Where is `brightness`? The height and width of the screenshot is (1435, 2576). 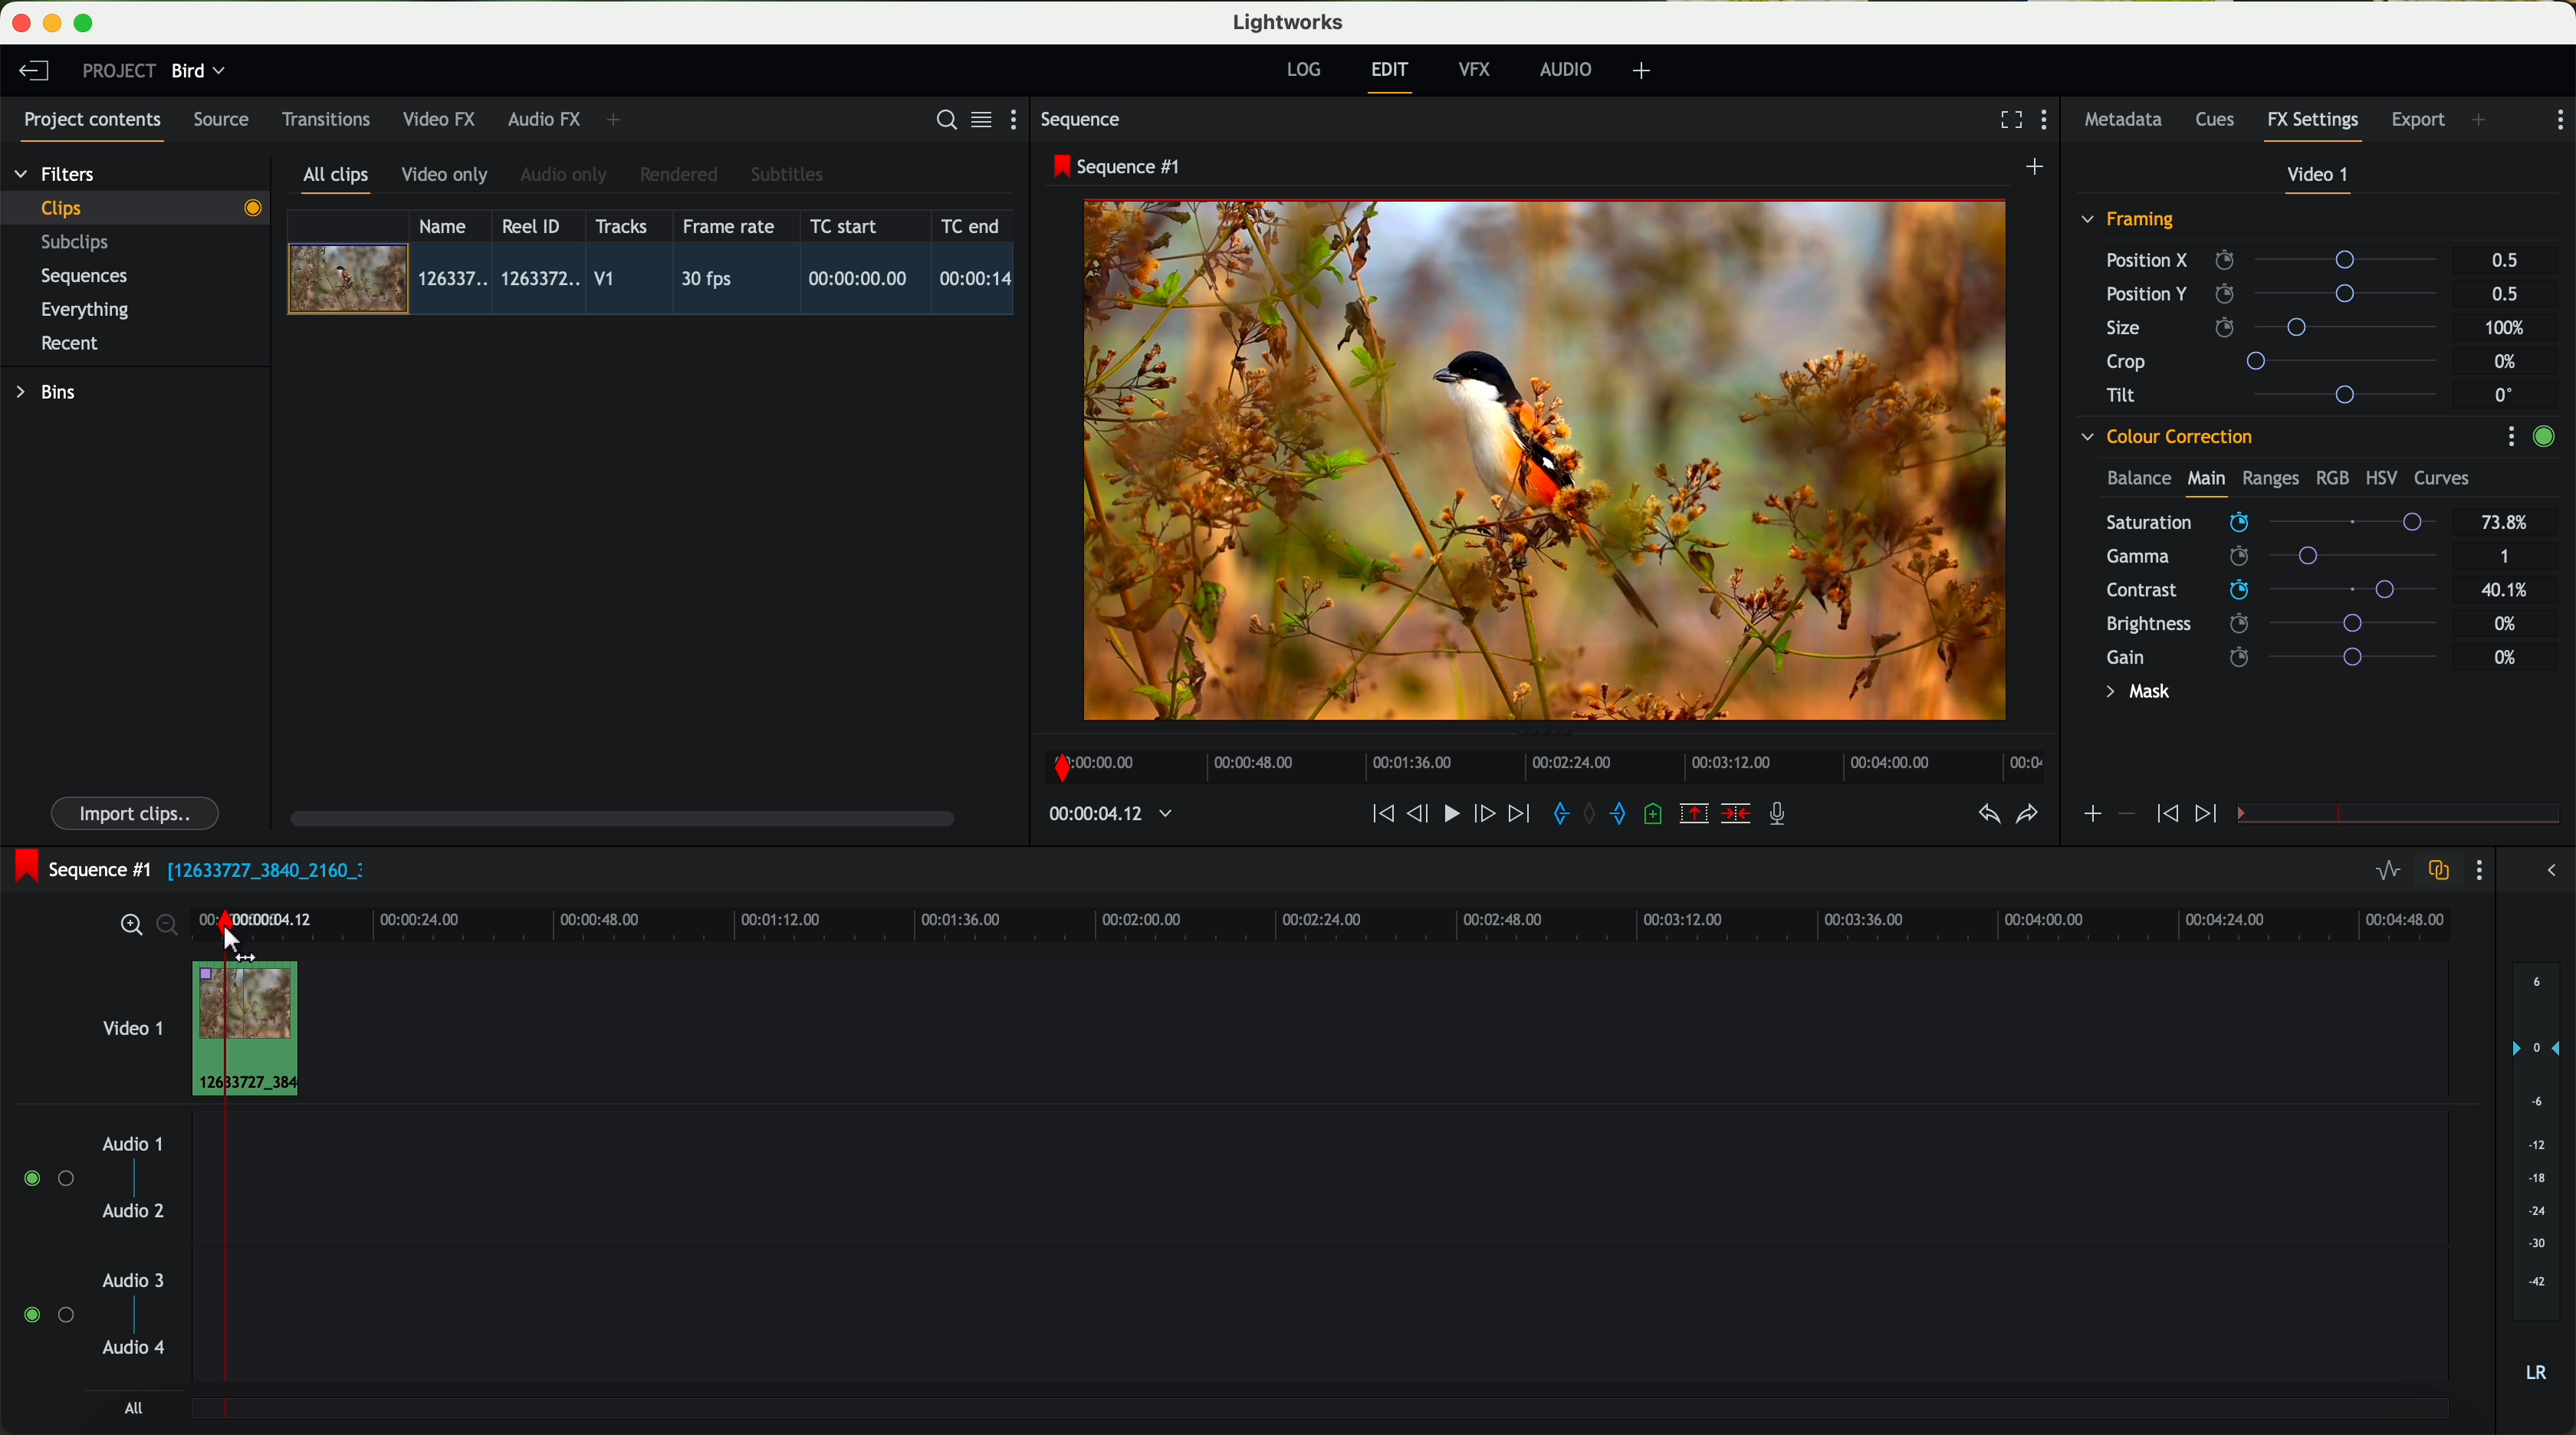 brightness is located at coordinates (2284, 624).